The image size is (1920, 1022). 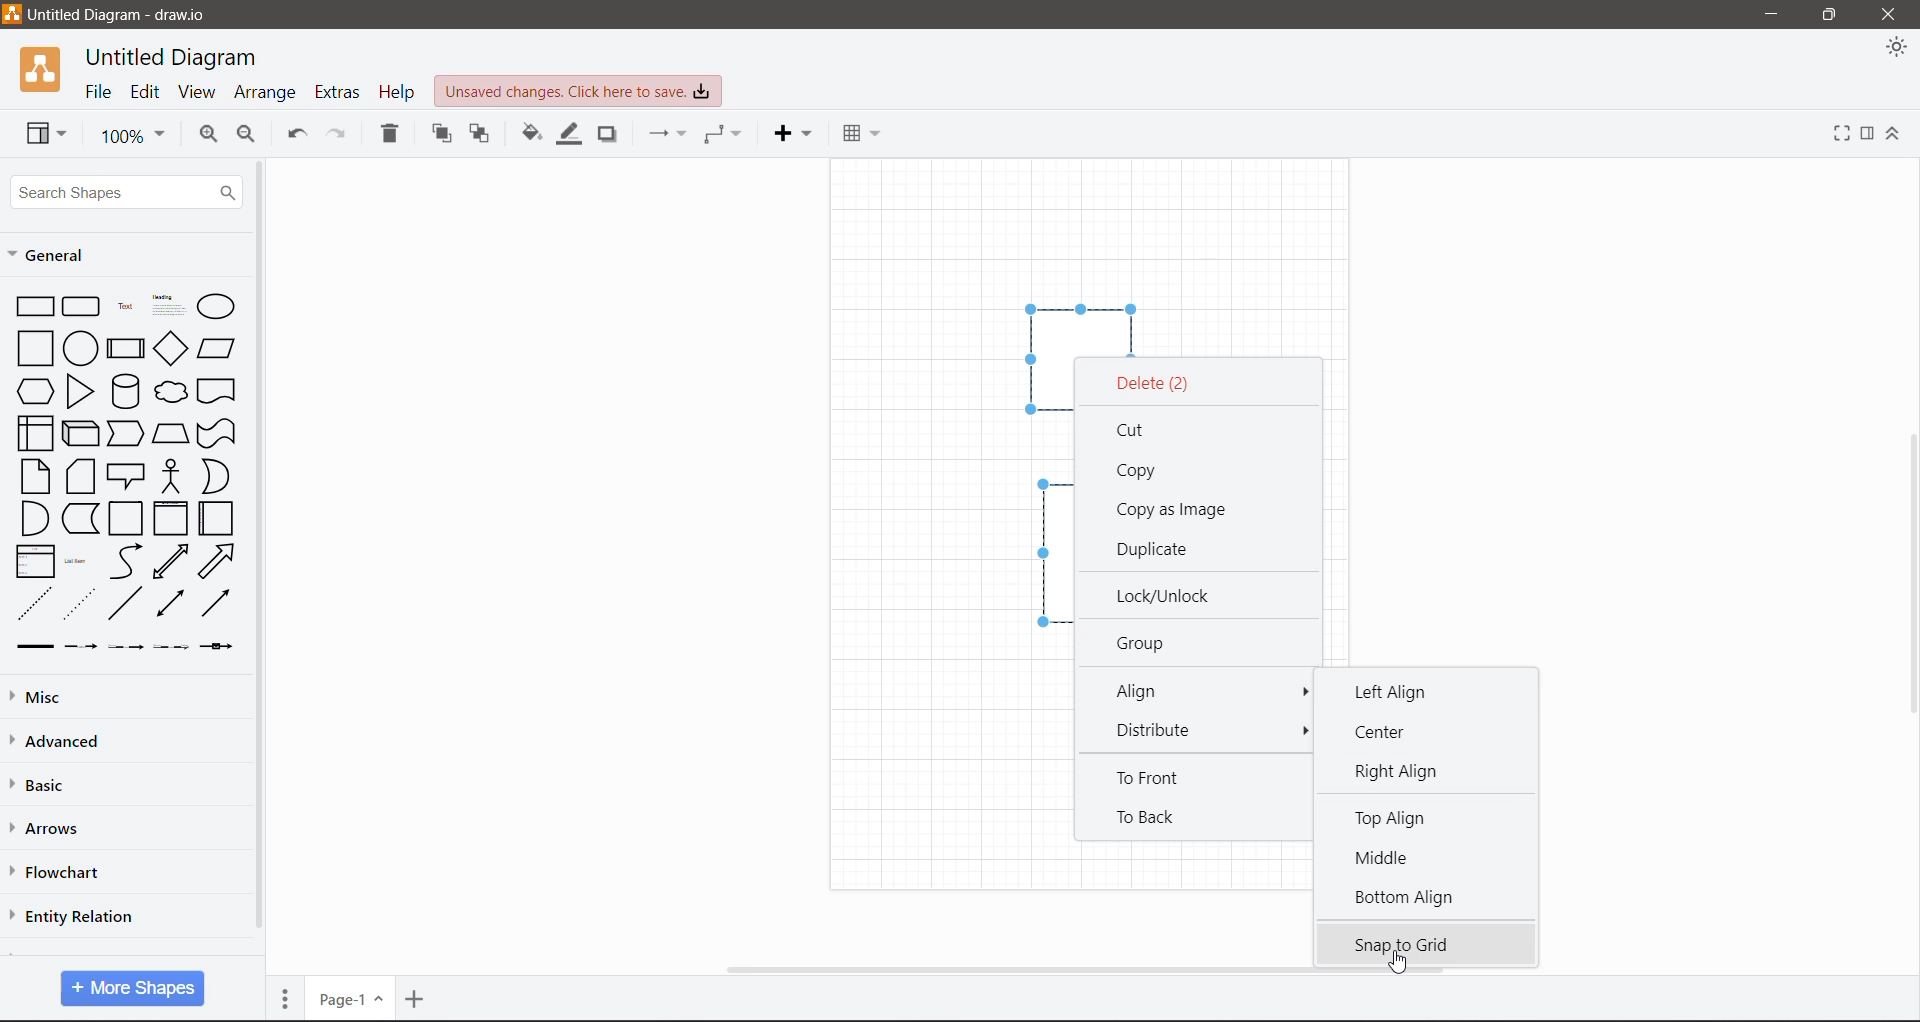 I want to click on Unsaved Changes. Click here to save, so click(x=578, y=93).